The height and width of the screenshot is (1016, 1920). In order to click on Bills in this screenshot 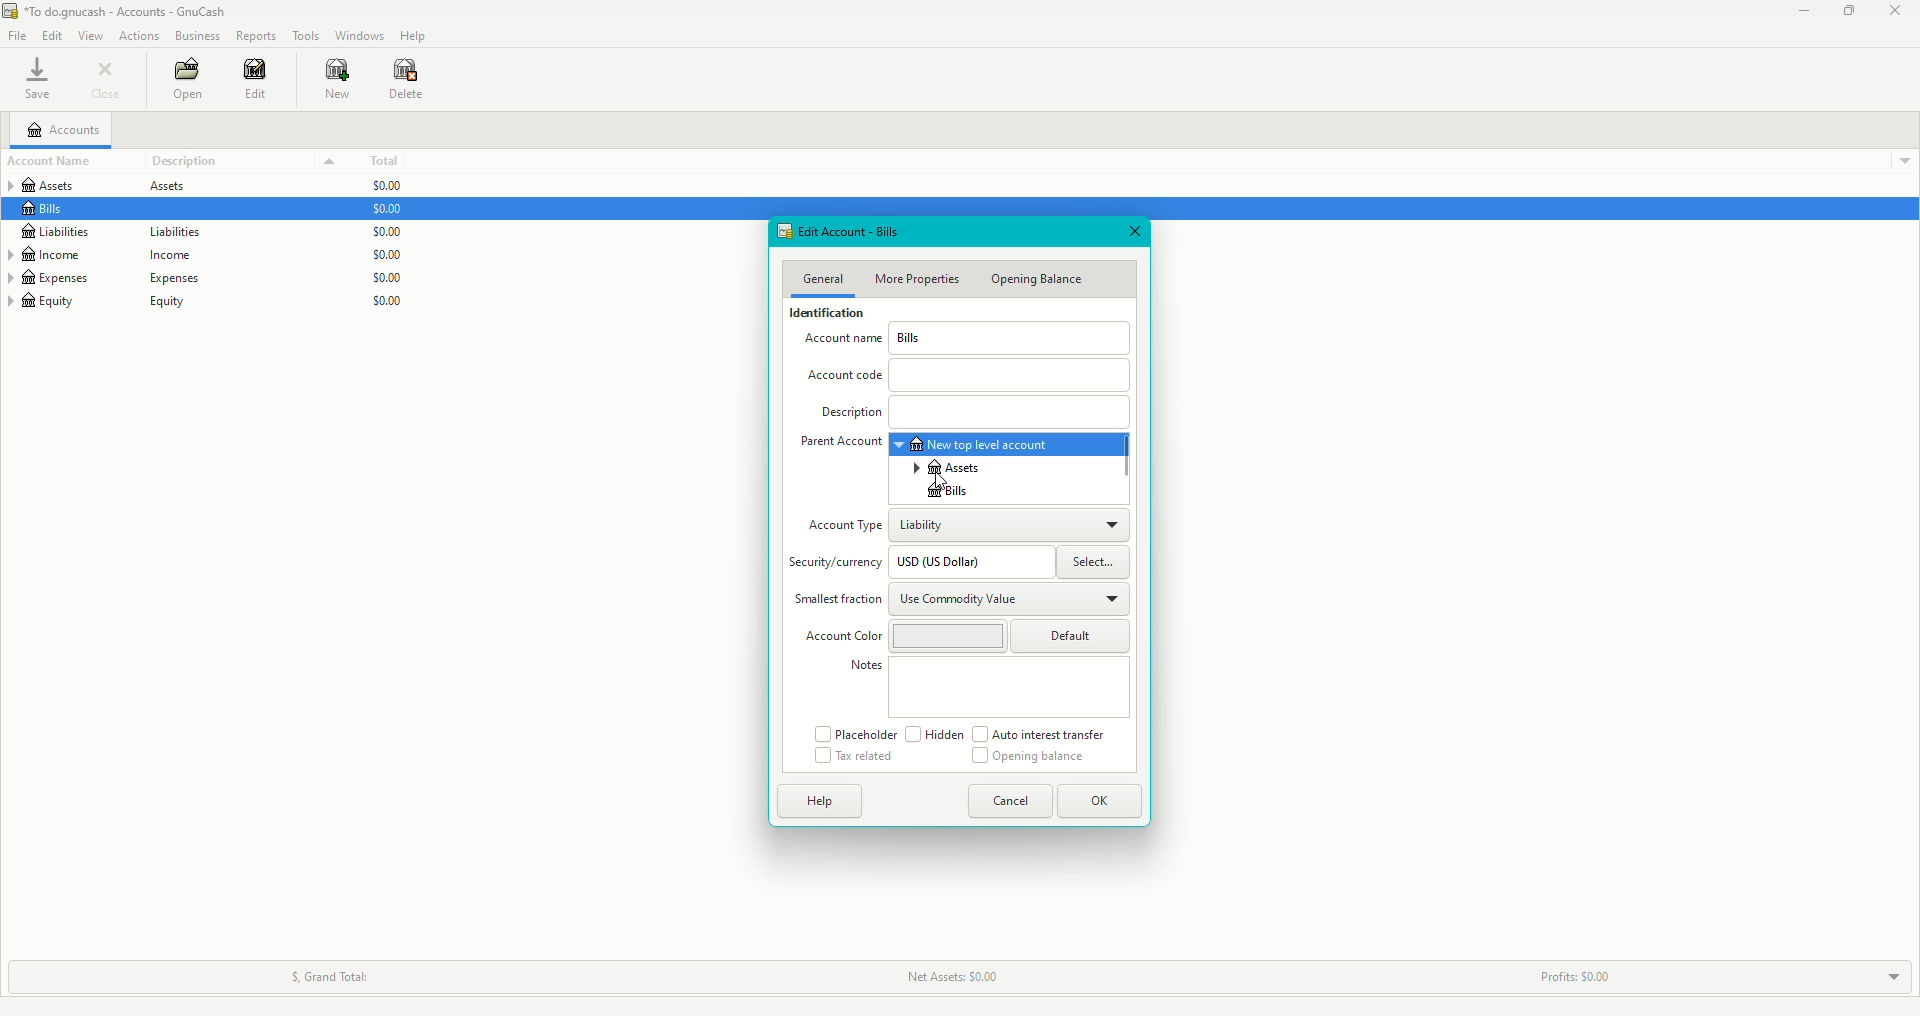, I will do `click(47, 209)`.